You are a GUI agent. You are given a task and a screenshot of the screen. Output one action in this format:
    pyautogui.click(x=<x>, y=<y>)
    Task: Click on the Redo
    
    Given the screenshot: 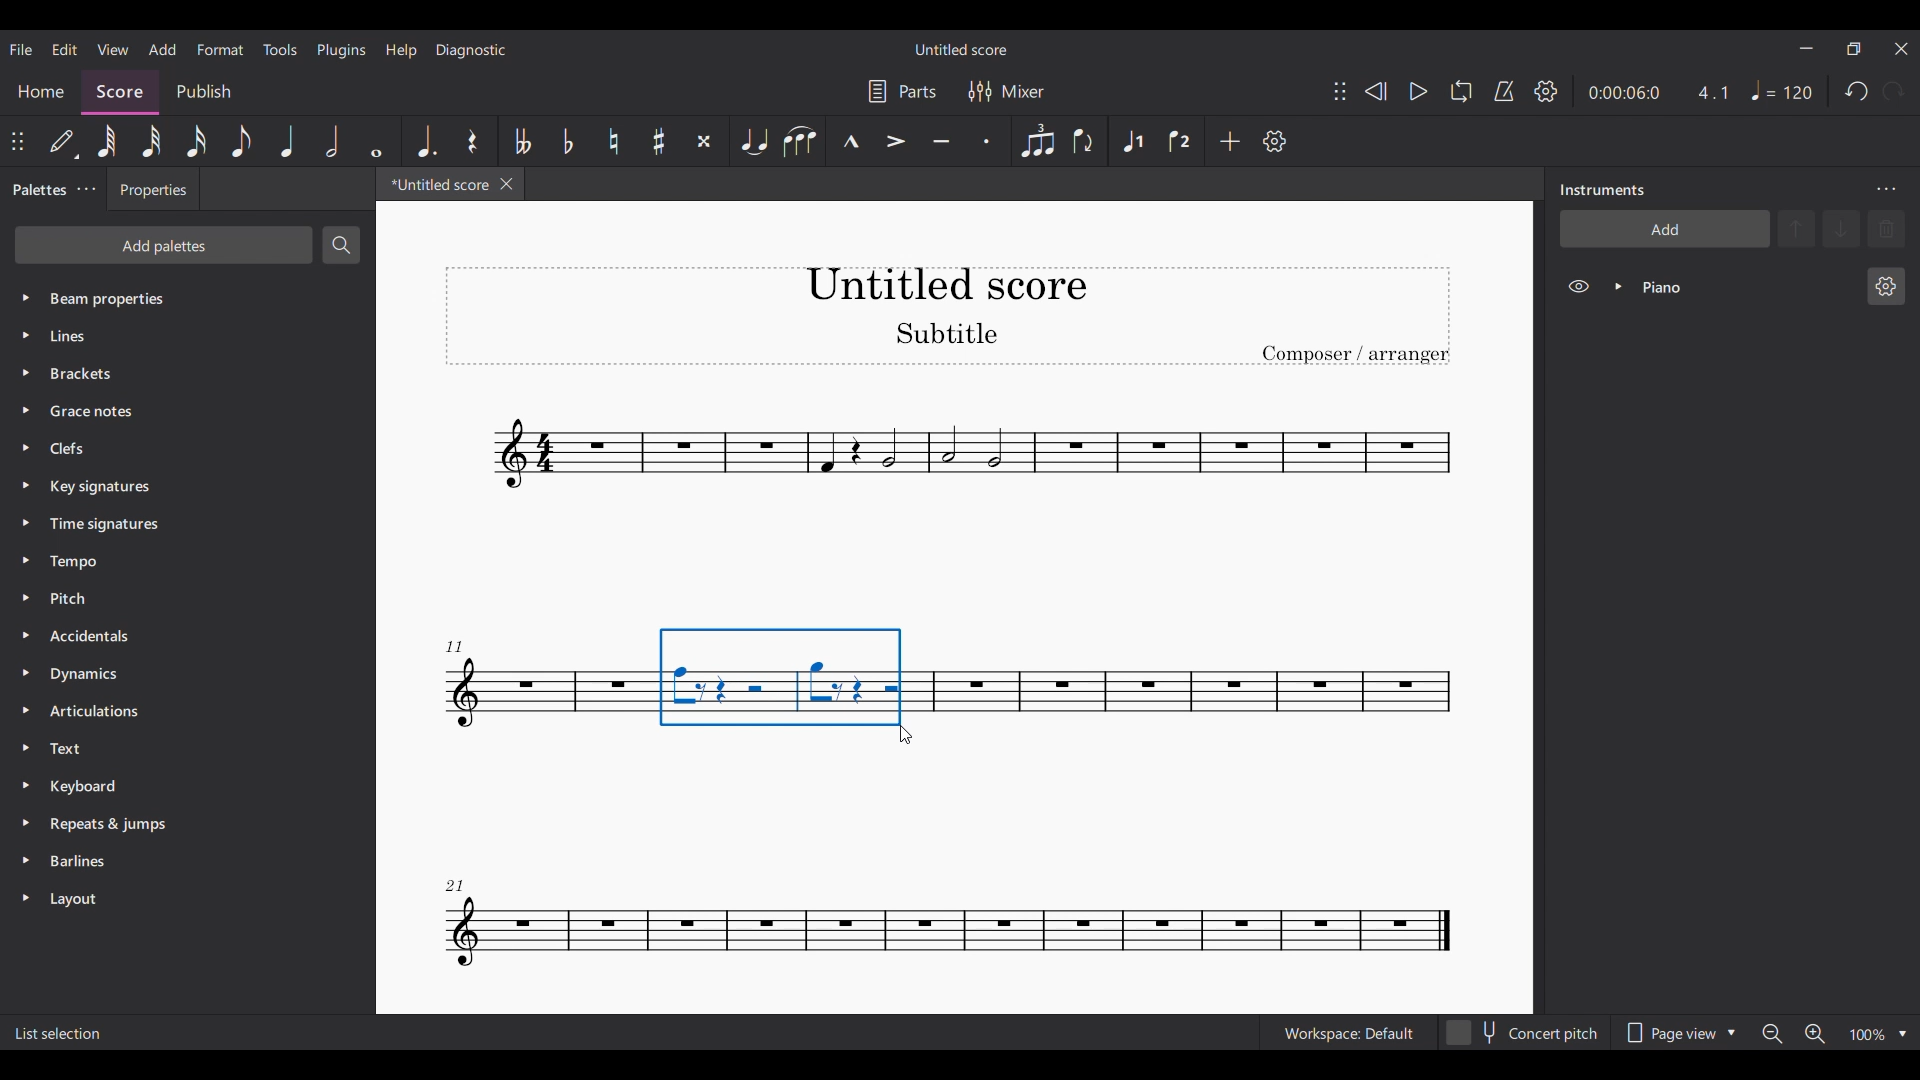 What is the action you would take?
    pyautogui.click(x=1894, y=91)
    